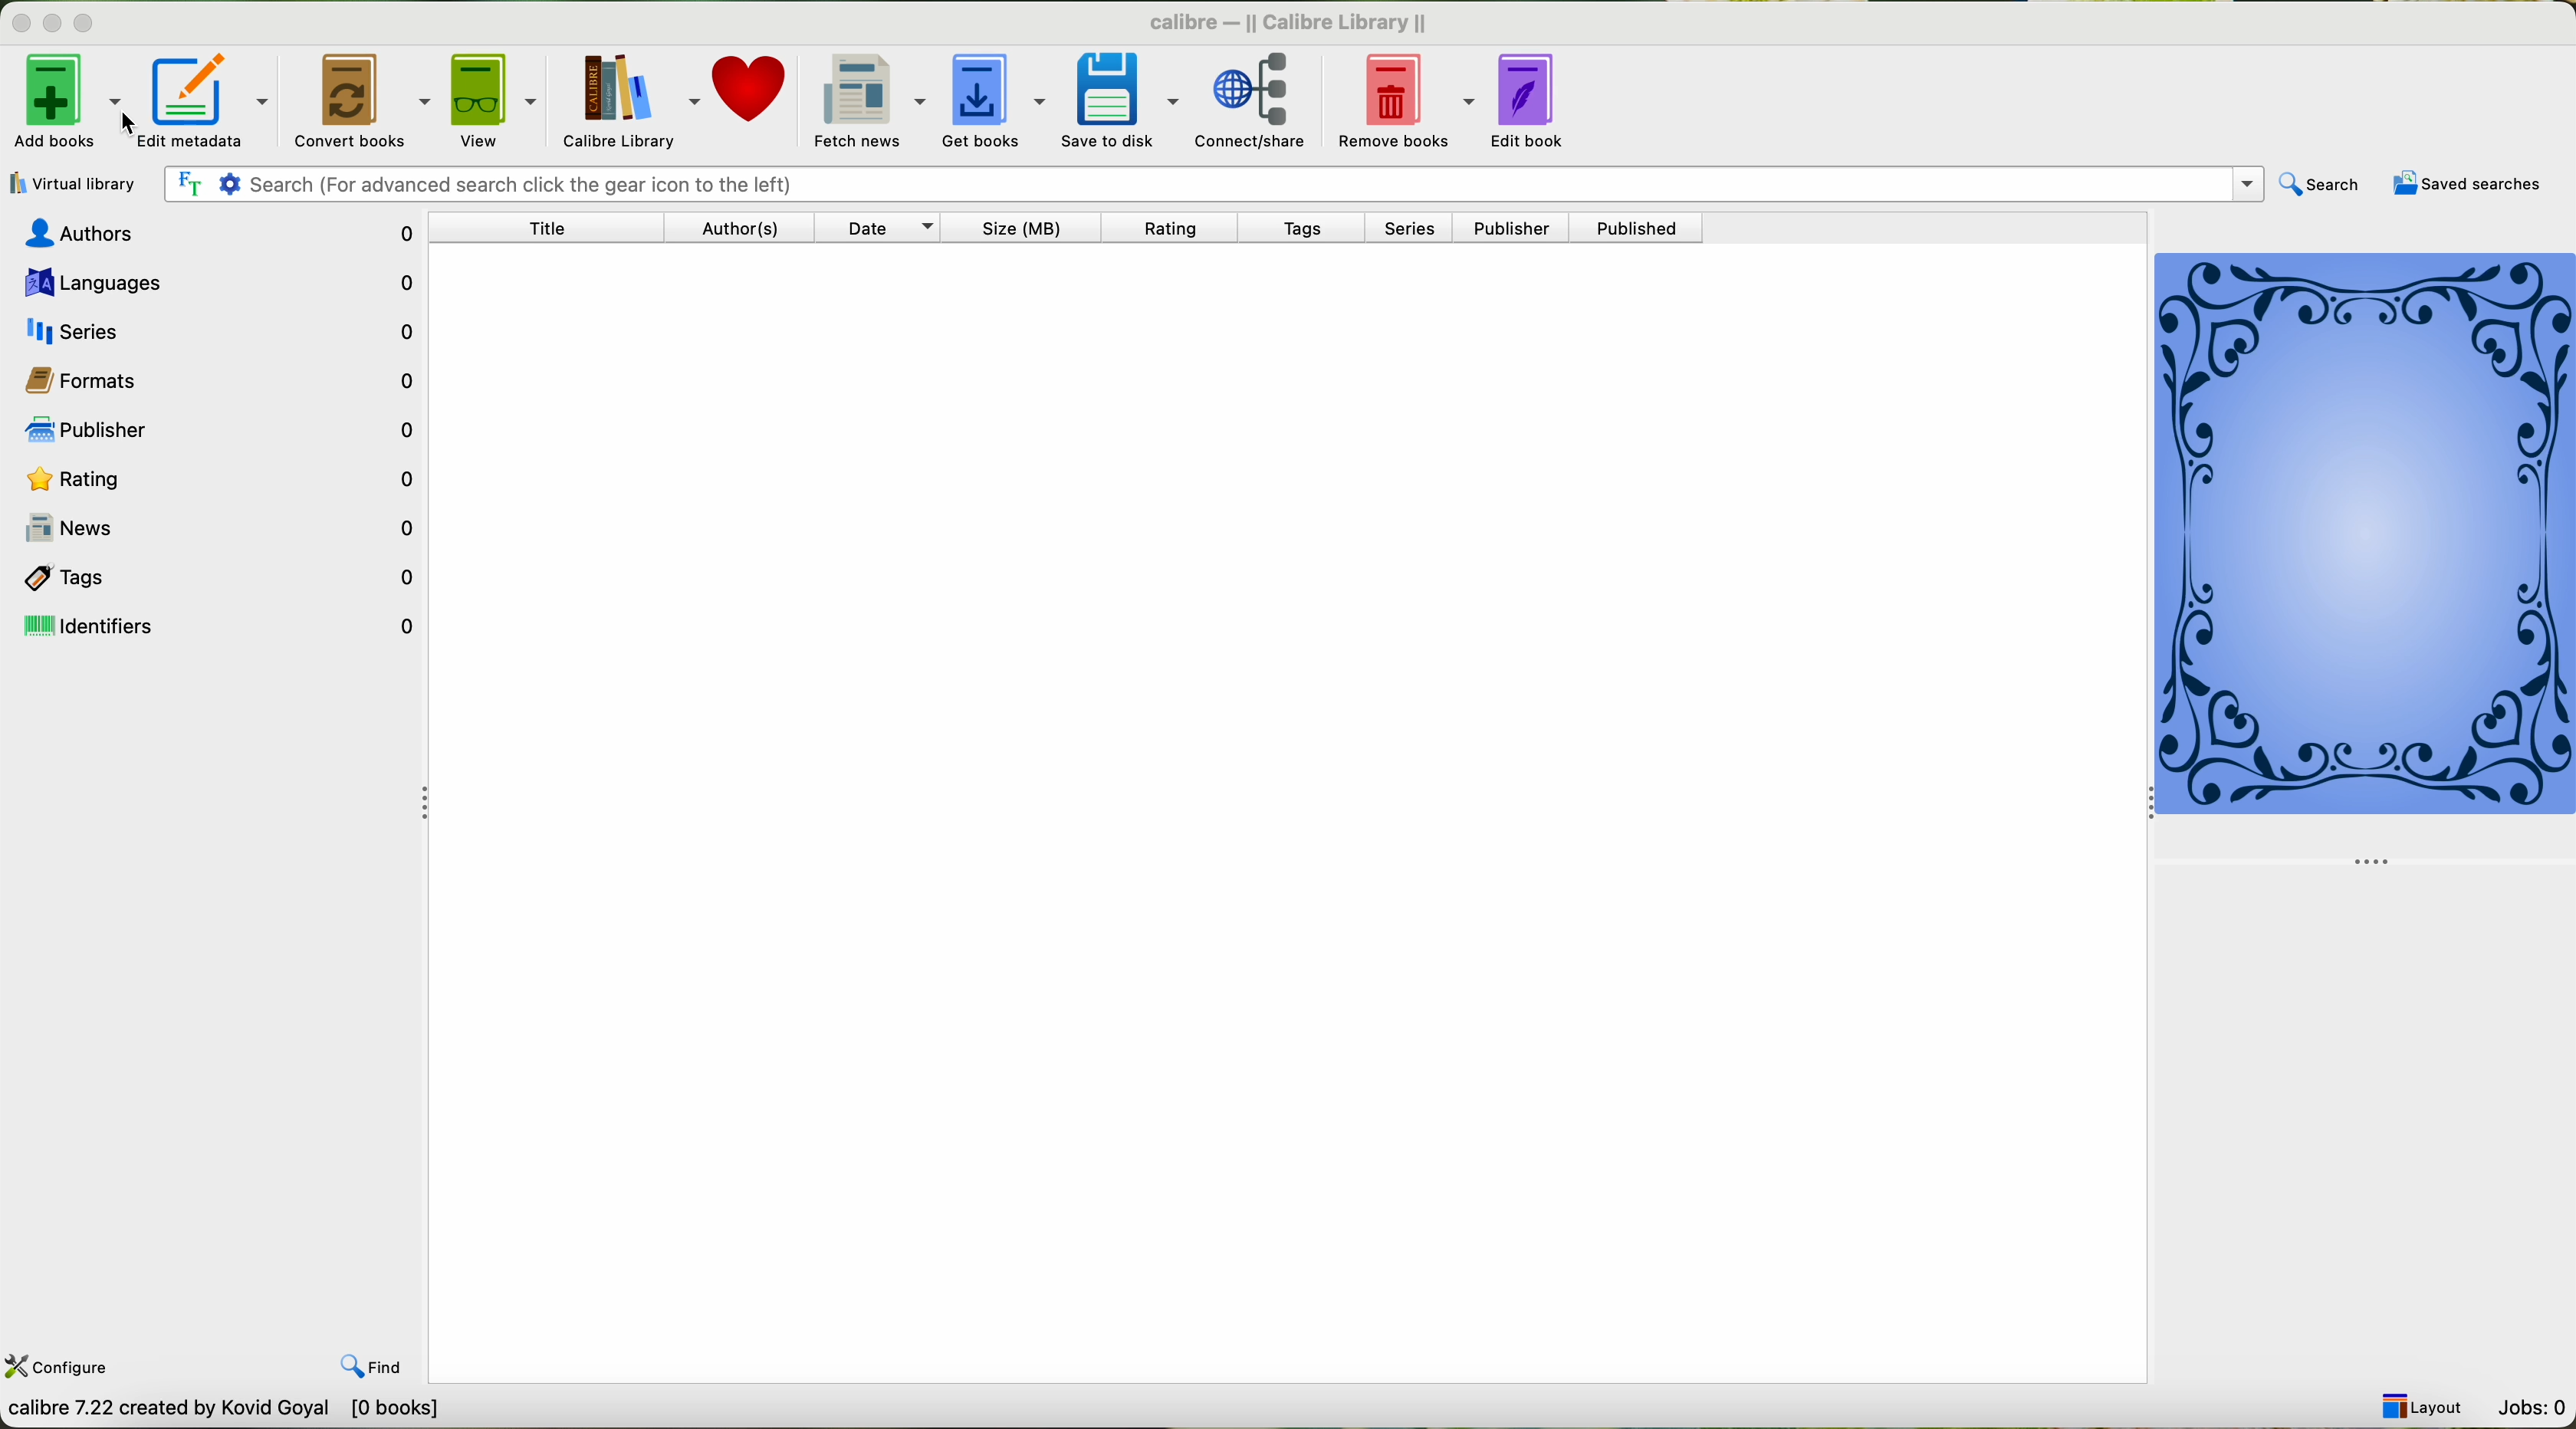 Image resolution: width=2576 pixels, height=1429 pixels. Describe the element at coordinates (211, 429) in the screenshot. I see `publisher` at that location.